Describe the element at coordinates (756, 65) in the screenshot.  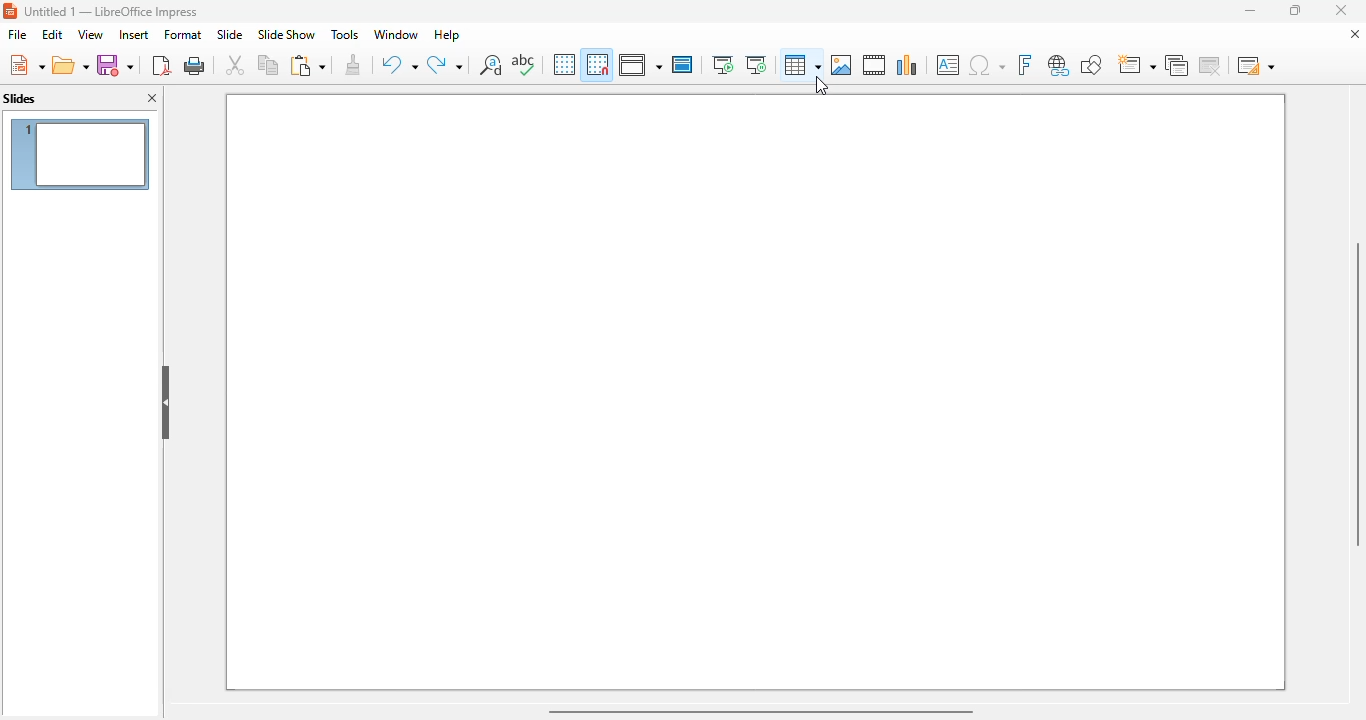
I see `start from current slide` at that location.